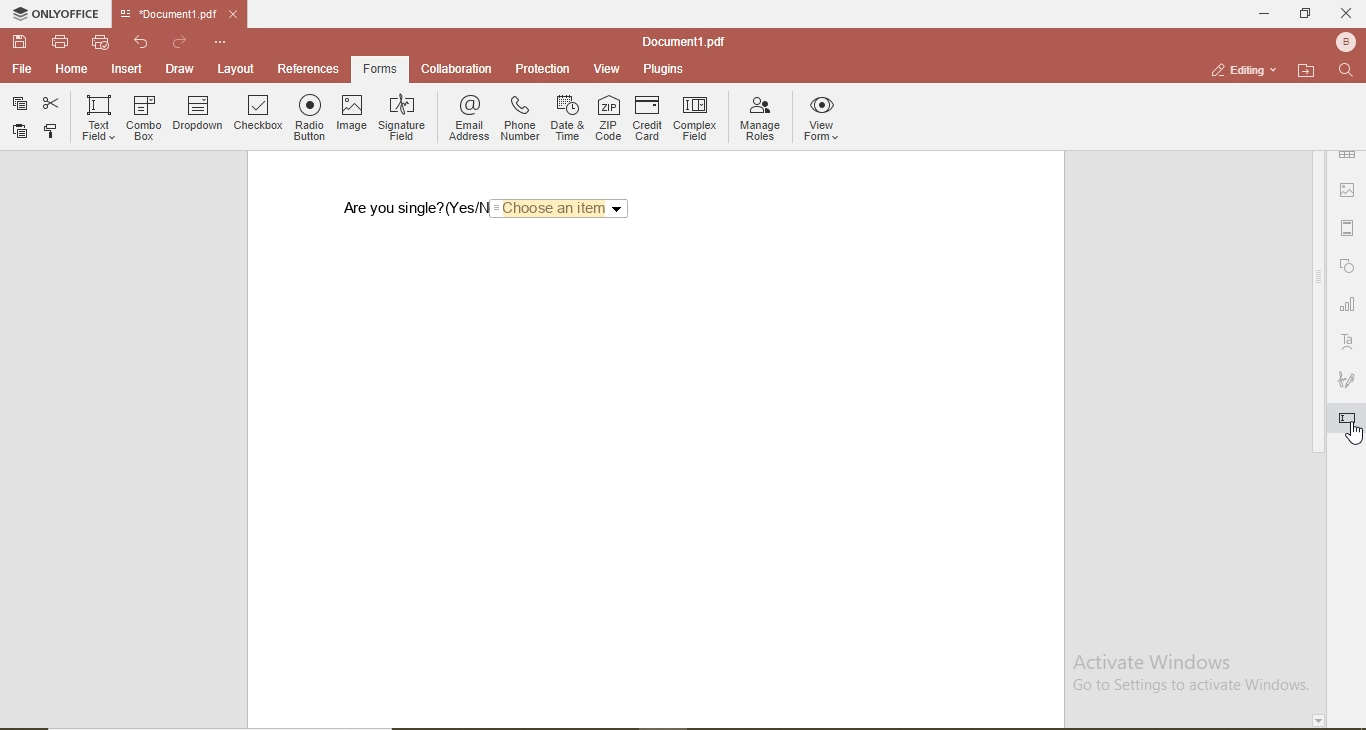 This screenshot has width=1366, height=730. I want to click on collaboration, so click(456, 69).